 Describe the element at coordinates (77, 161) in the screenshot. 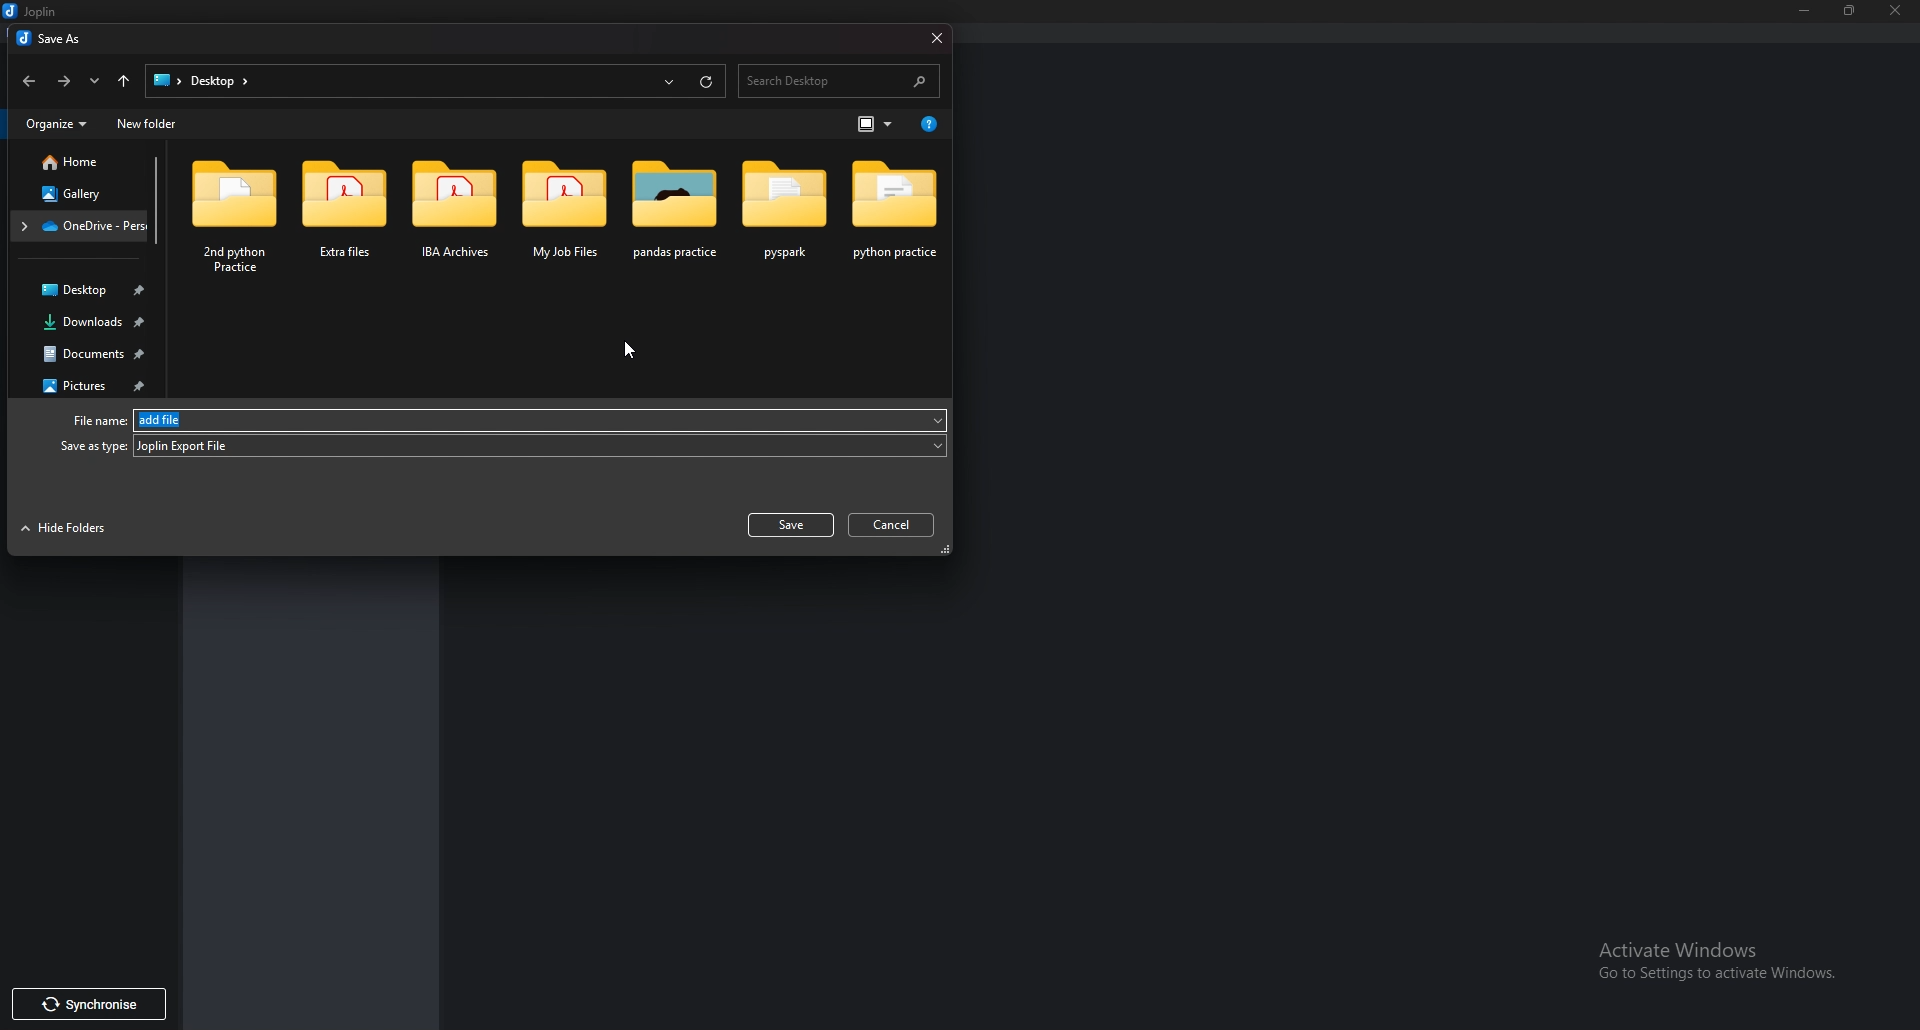

I see `Home` at that location.